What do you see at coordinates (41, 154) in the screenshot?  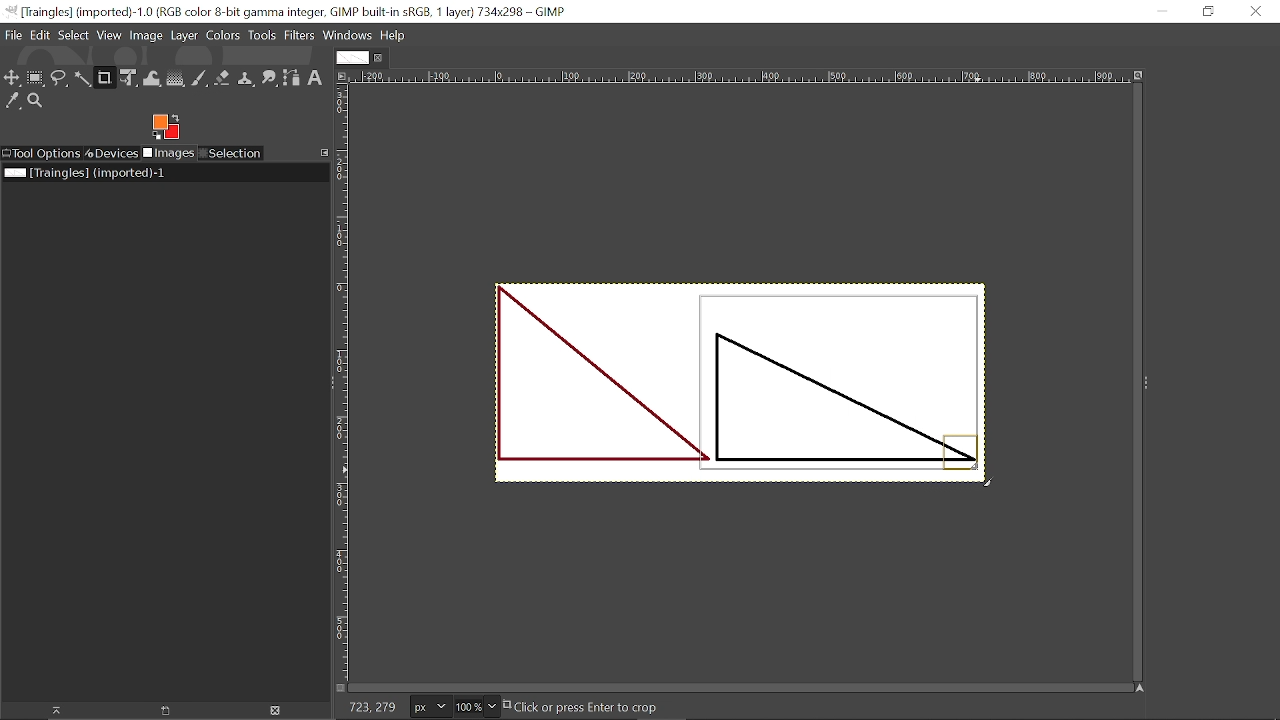 I see `Tool options` at bounding box center [41, 154].